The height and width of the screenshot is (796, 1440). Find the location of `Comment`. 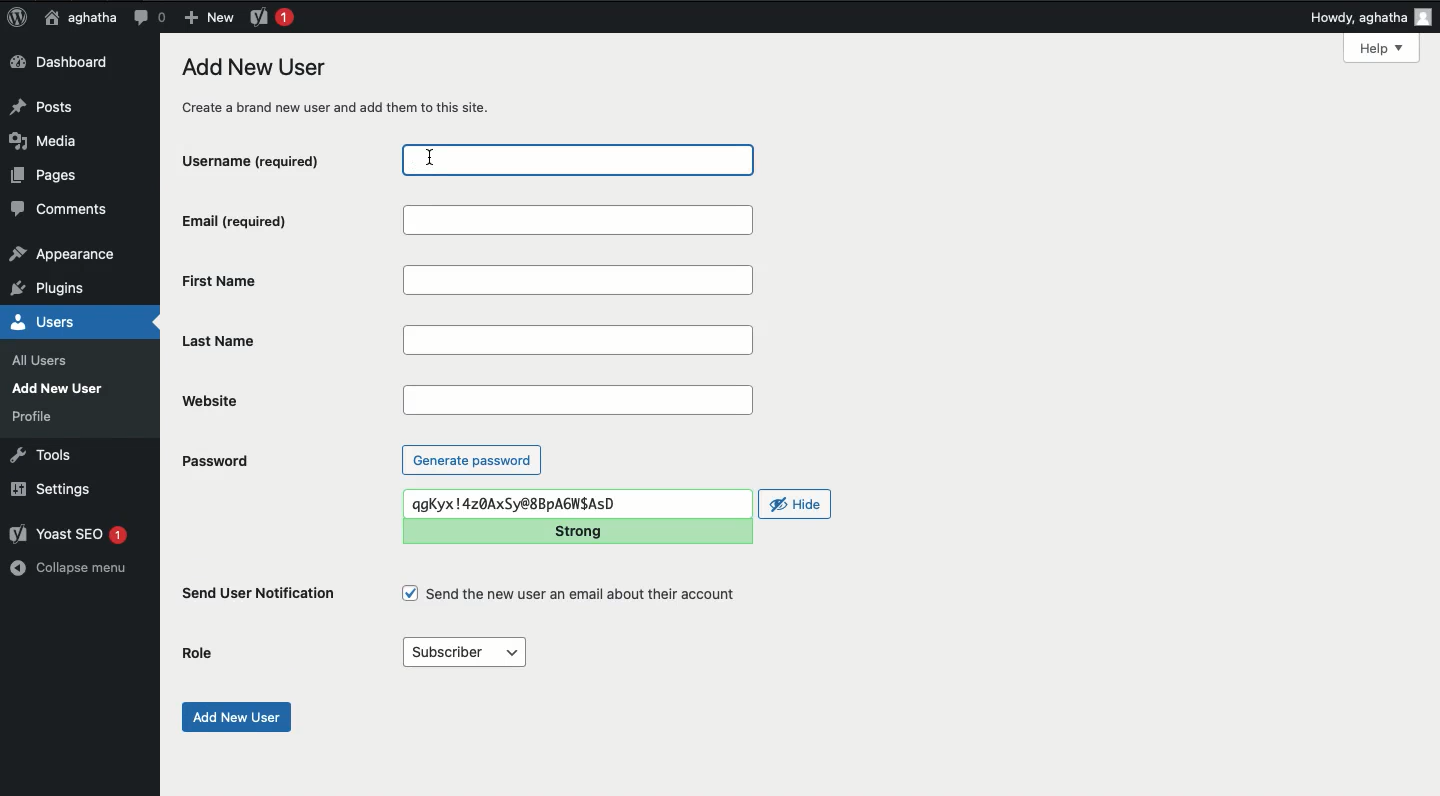

Comment is located at coordinates (149, 17).